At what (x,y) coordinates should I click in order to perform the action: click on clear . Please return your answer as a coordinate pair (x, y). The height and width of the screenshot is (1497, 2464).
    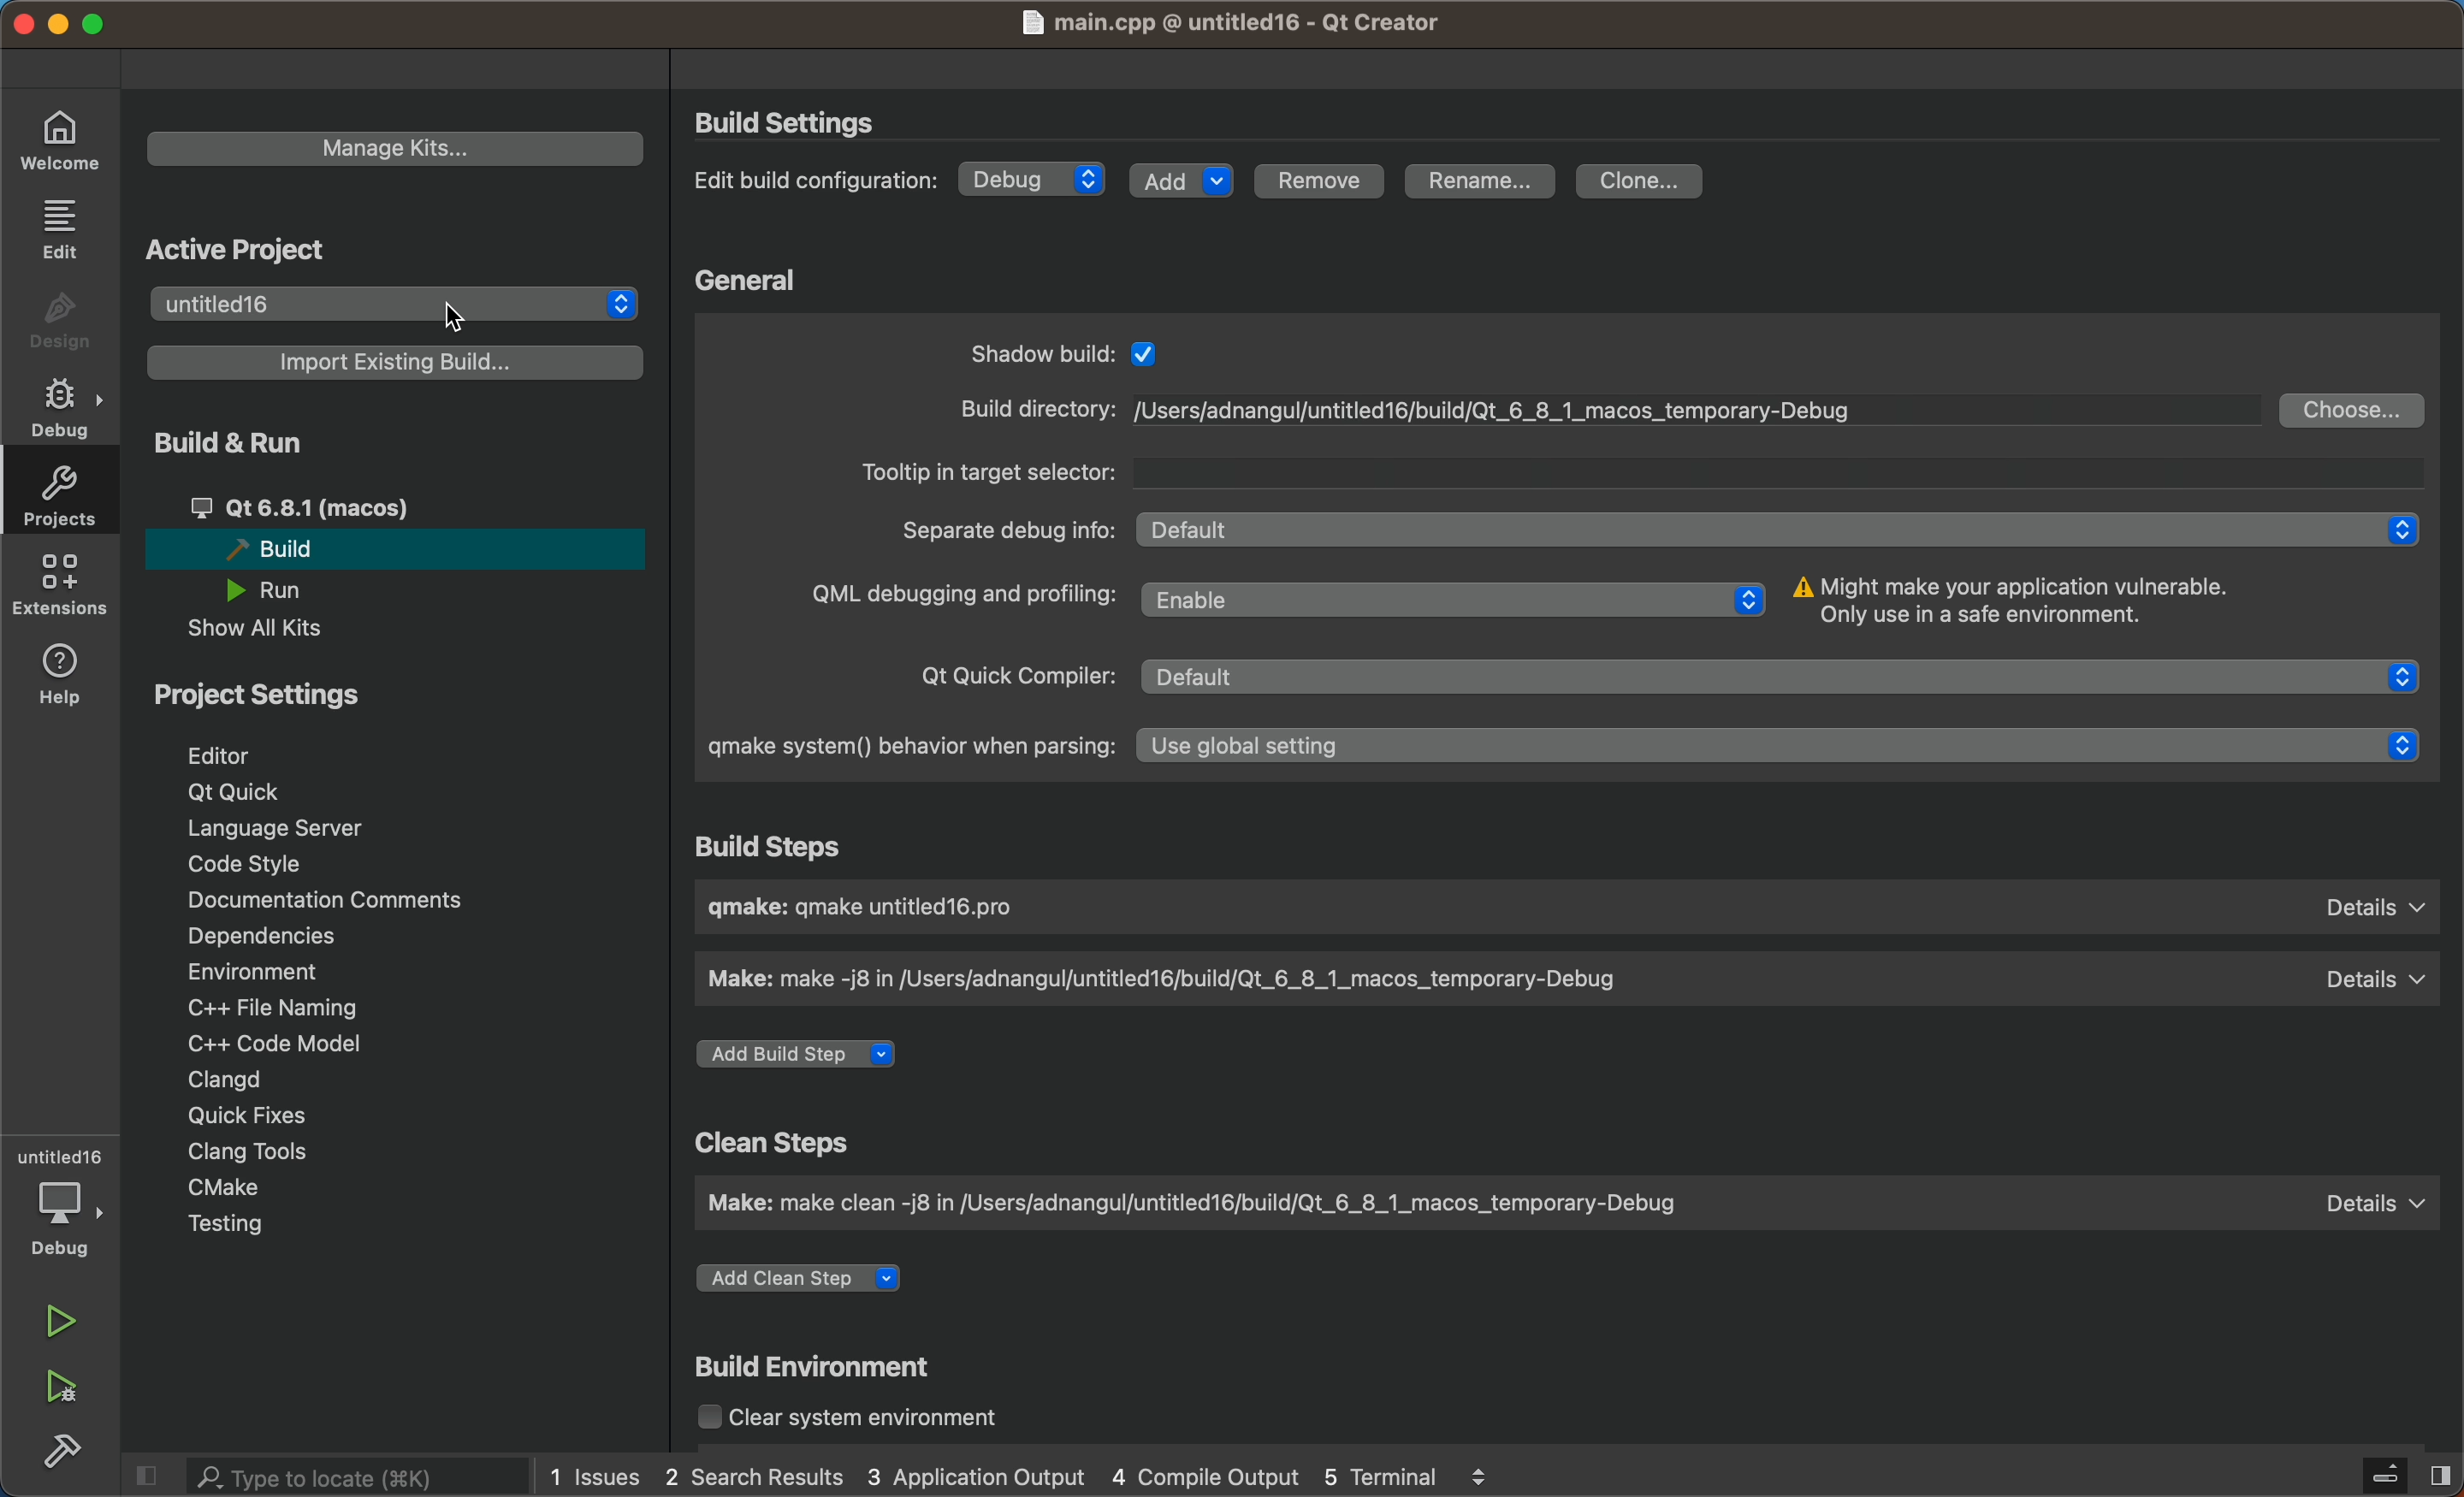
    Looking at the image, I should click on (855, 1413).